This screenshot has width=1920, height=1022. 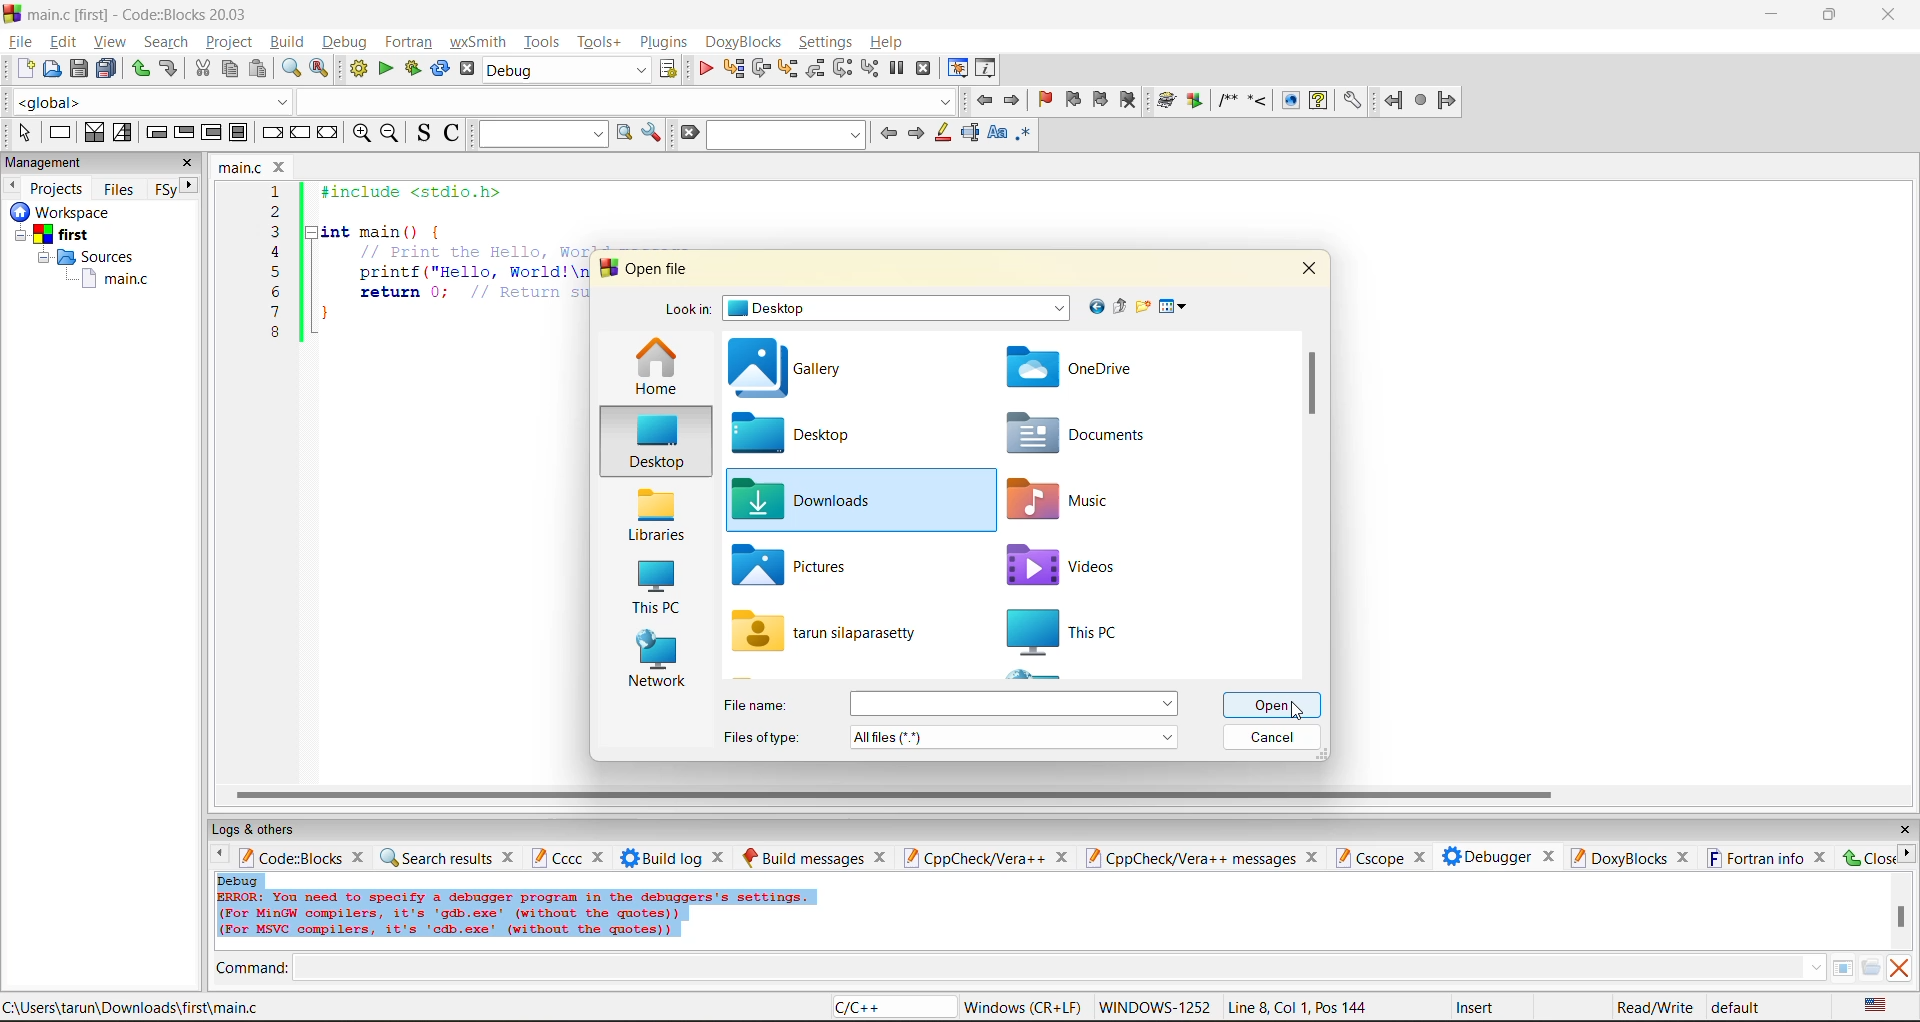 What do you see at coordinates (202, 69) in the screenshot?
I see `cut` at bounding box center [202, 69].